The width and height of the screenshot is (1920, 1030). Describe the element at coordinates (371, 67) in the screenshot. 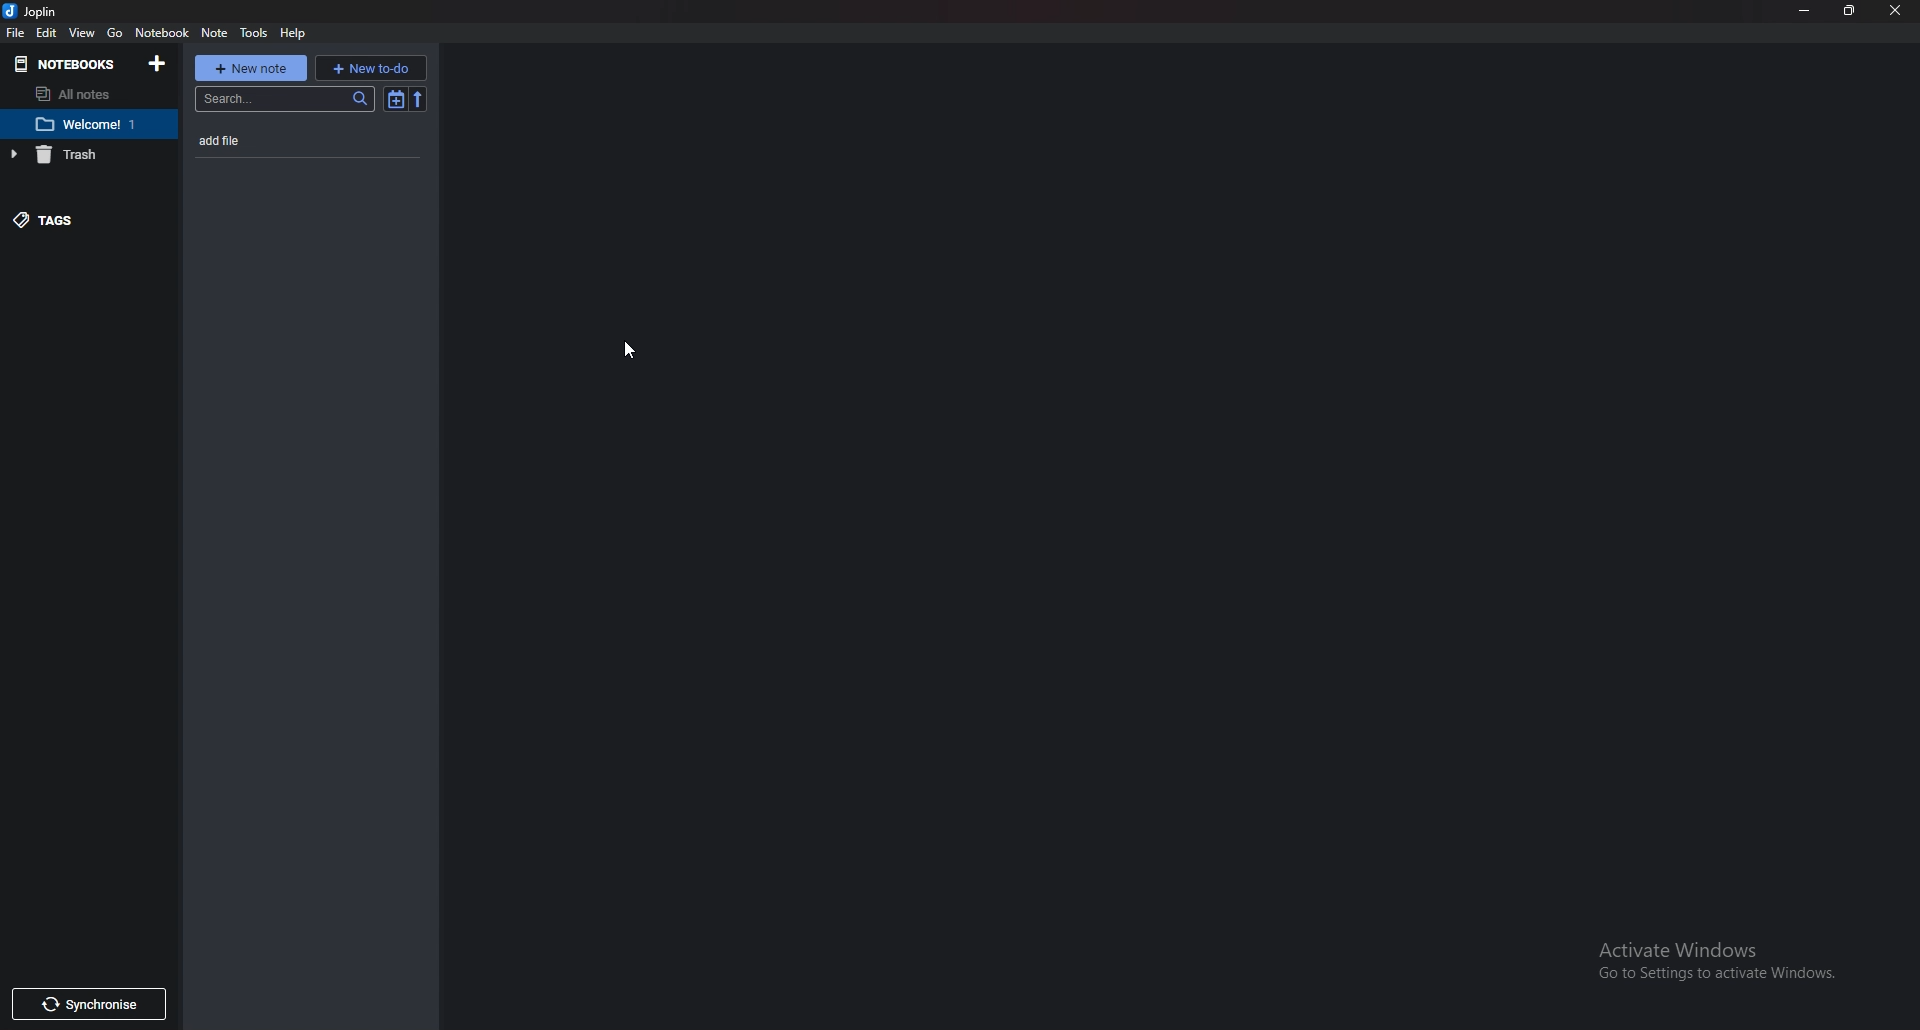

I see `New to do` at that location.